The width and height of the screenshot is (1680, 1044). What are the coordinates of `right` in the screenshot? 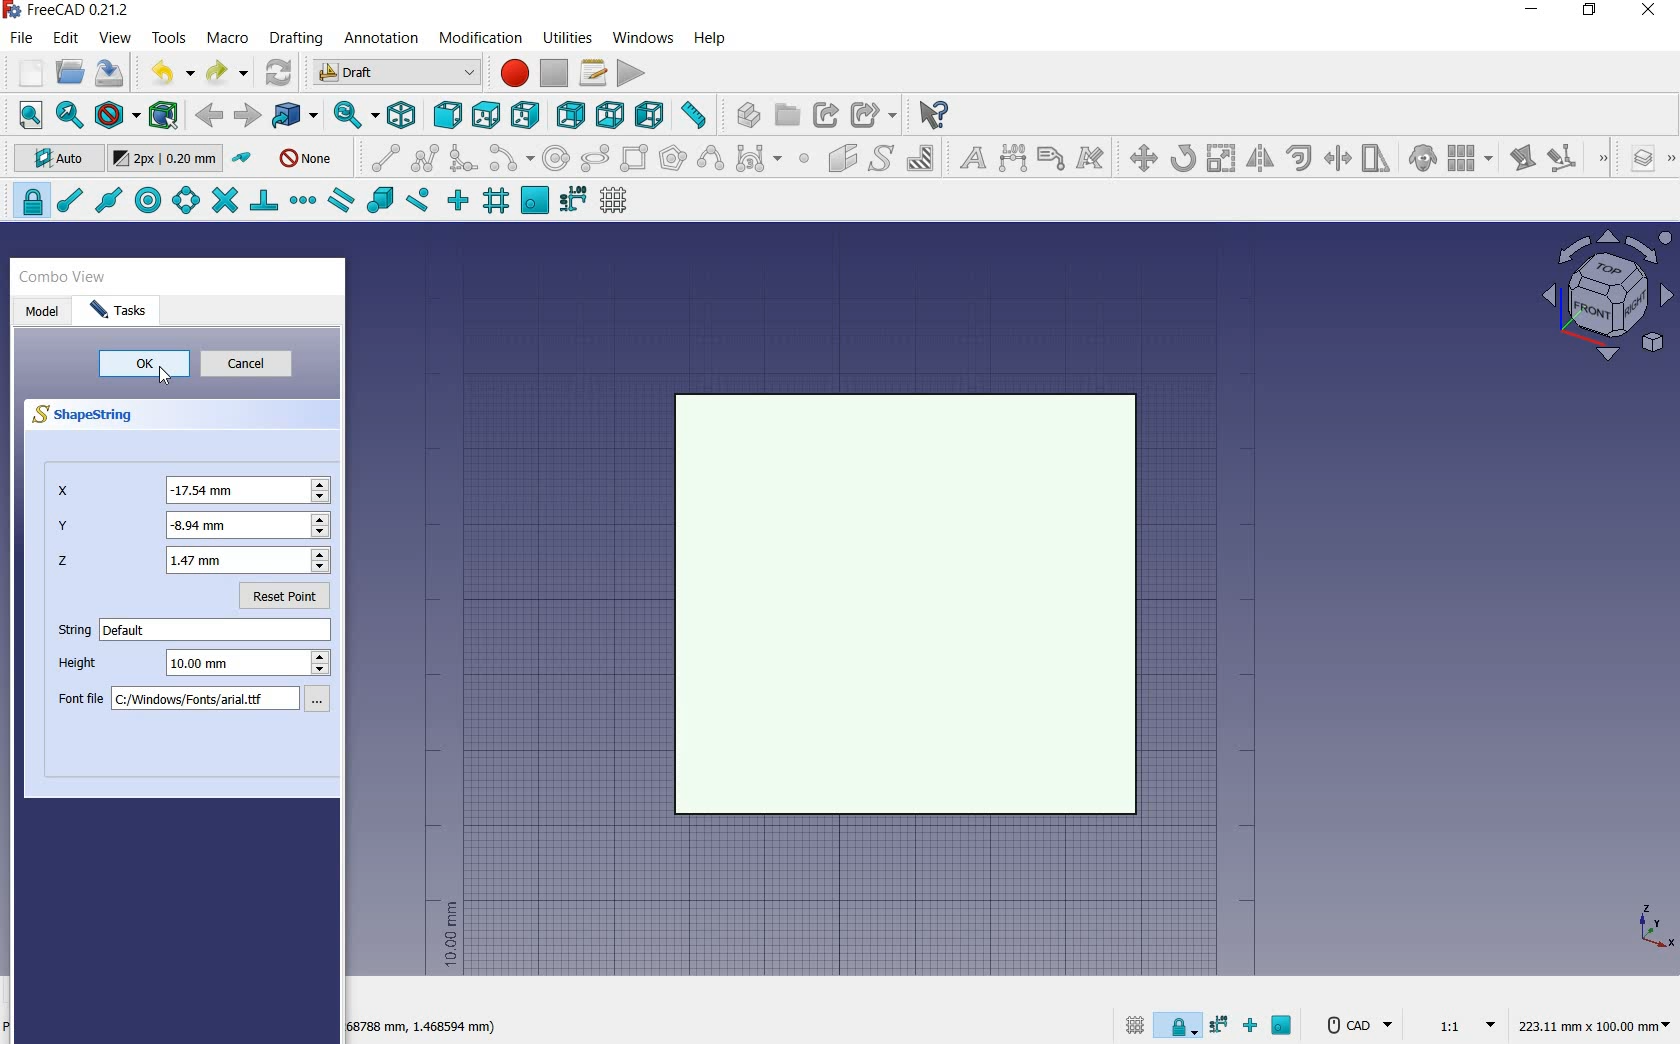 It's located at (529, 115).